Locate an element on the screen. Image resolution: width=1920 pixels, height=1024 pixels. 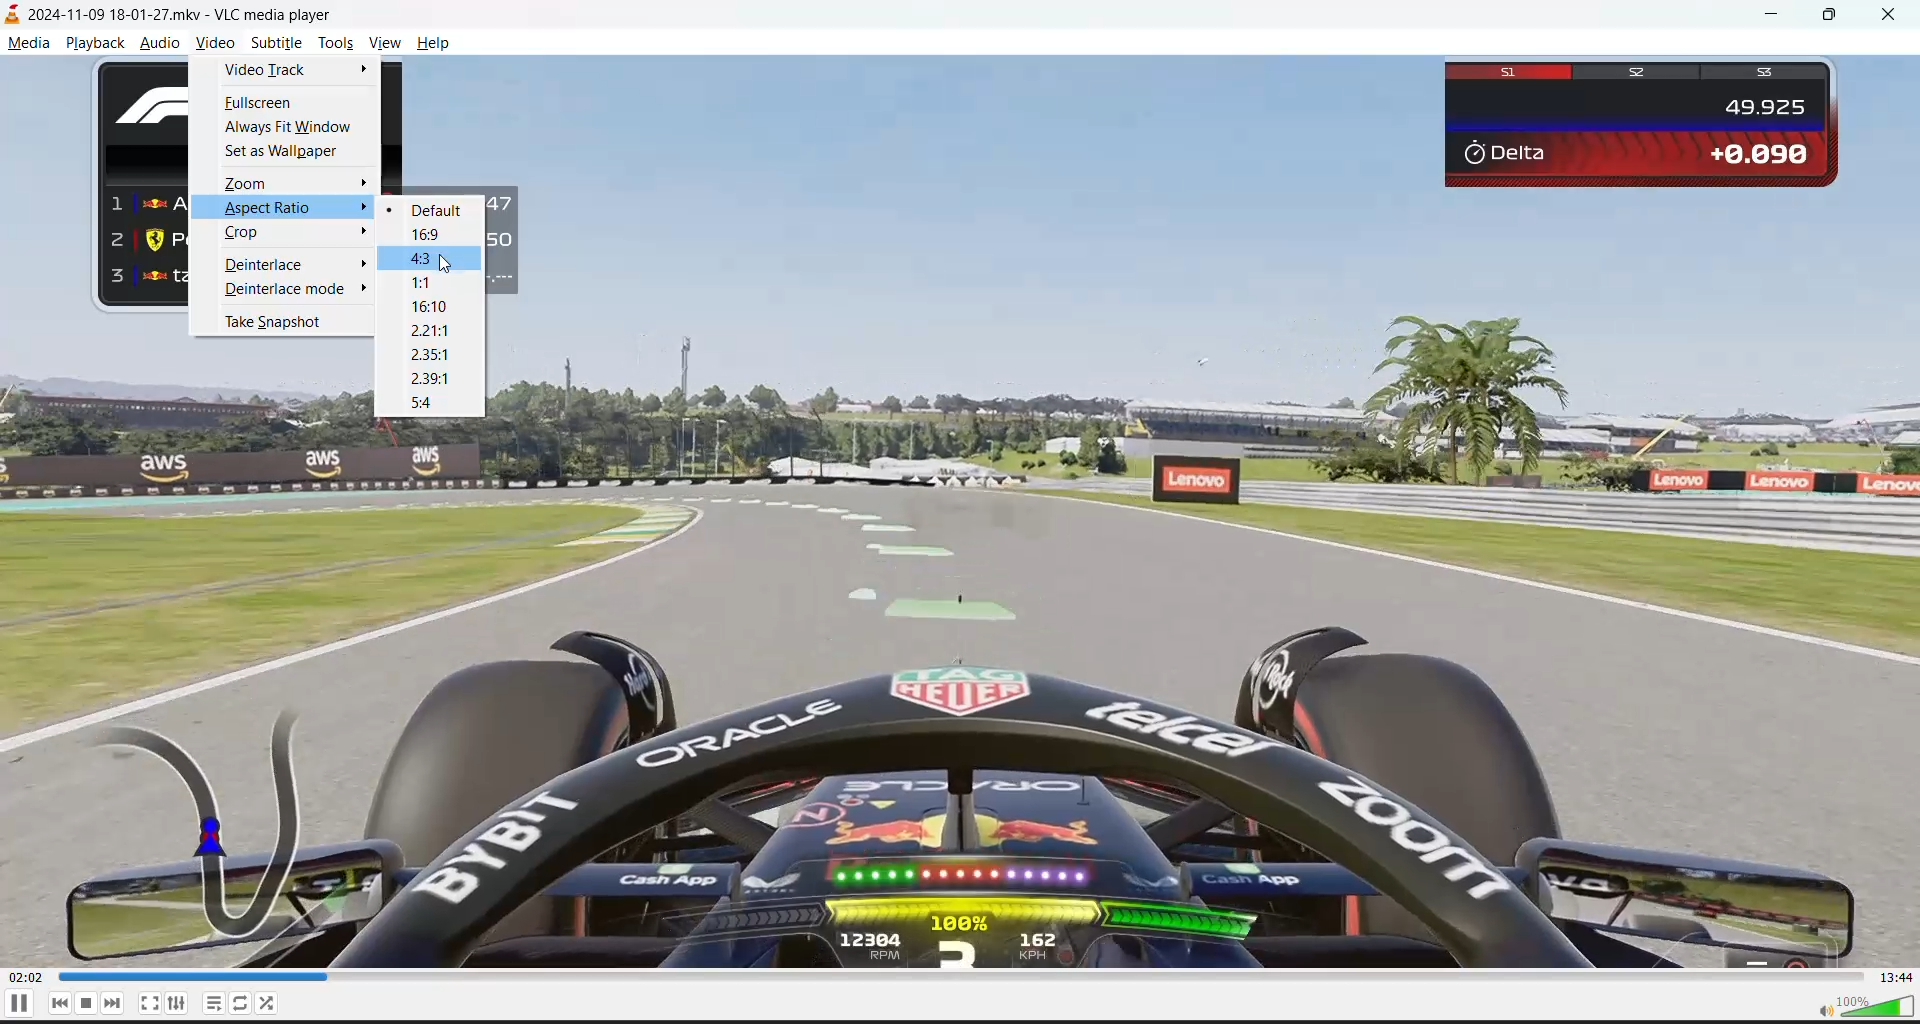
minimize is located at coordinates (1777, 17).